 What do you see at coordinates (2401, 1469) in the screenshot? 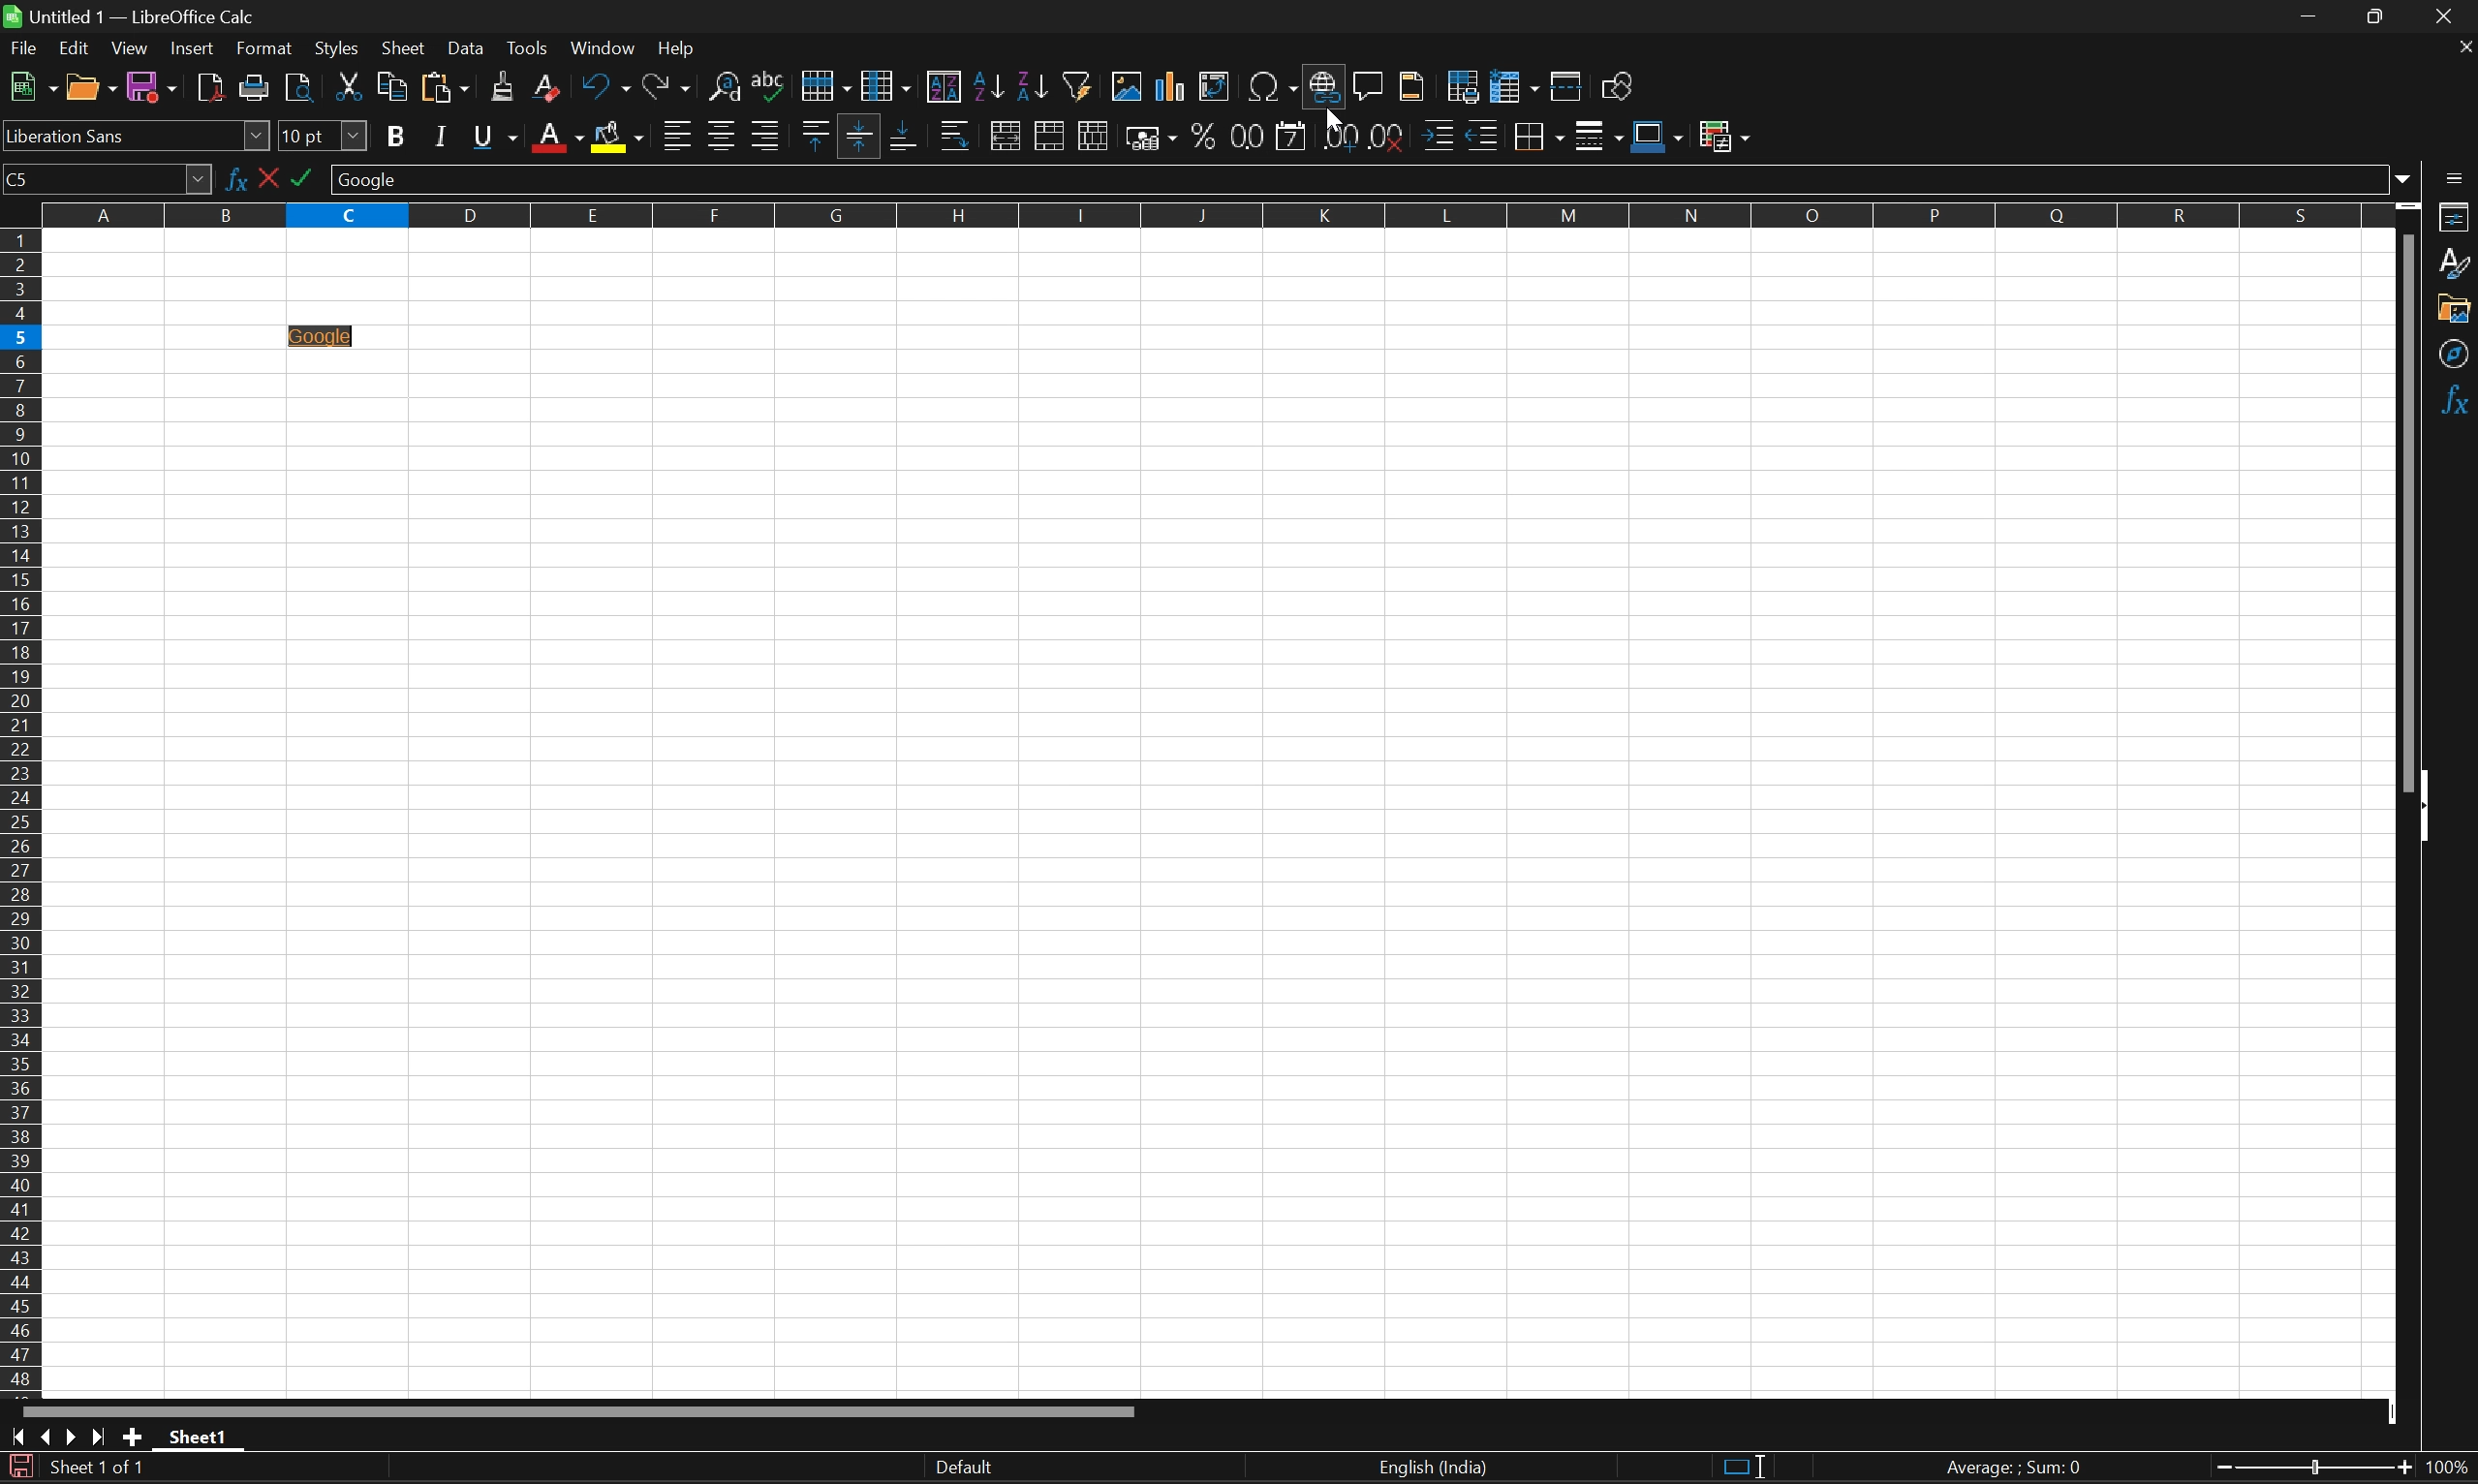
I see `Zoom out` at bounding box center [2401, 1469].